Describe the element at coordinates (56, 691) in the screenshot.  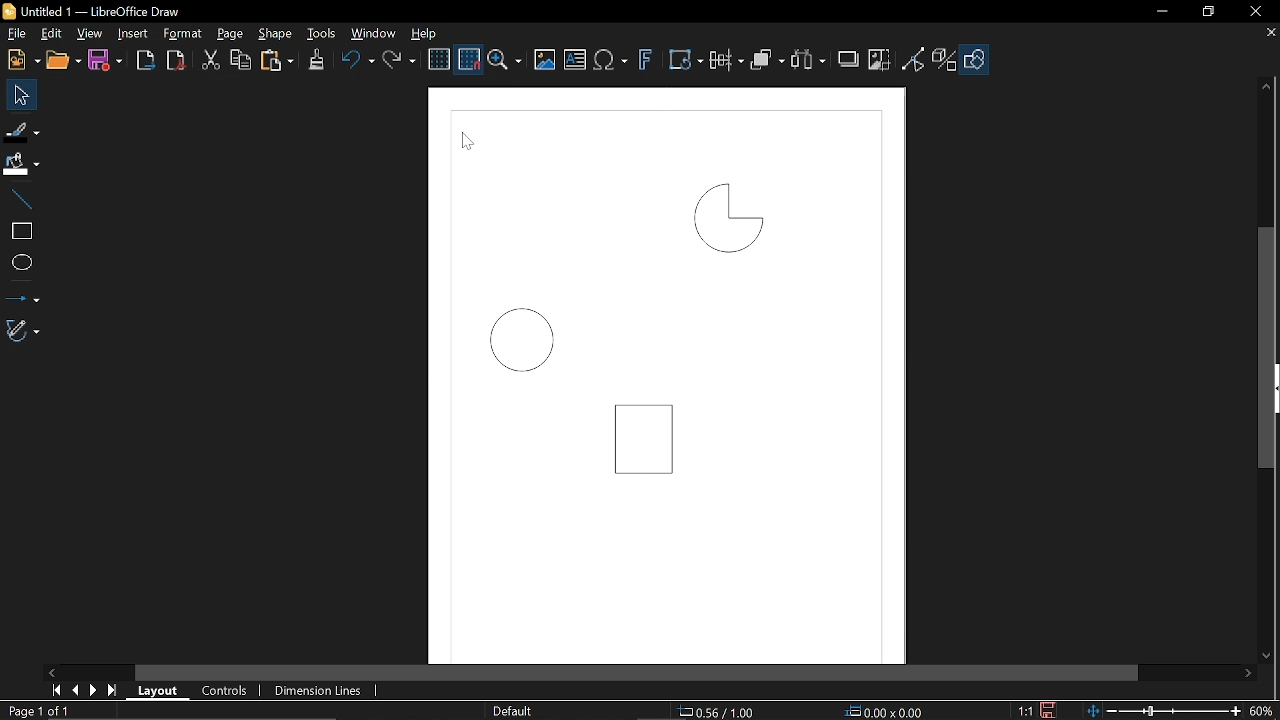
I see `First page` at that location.